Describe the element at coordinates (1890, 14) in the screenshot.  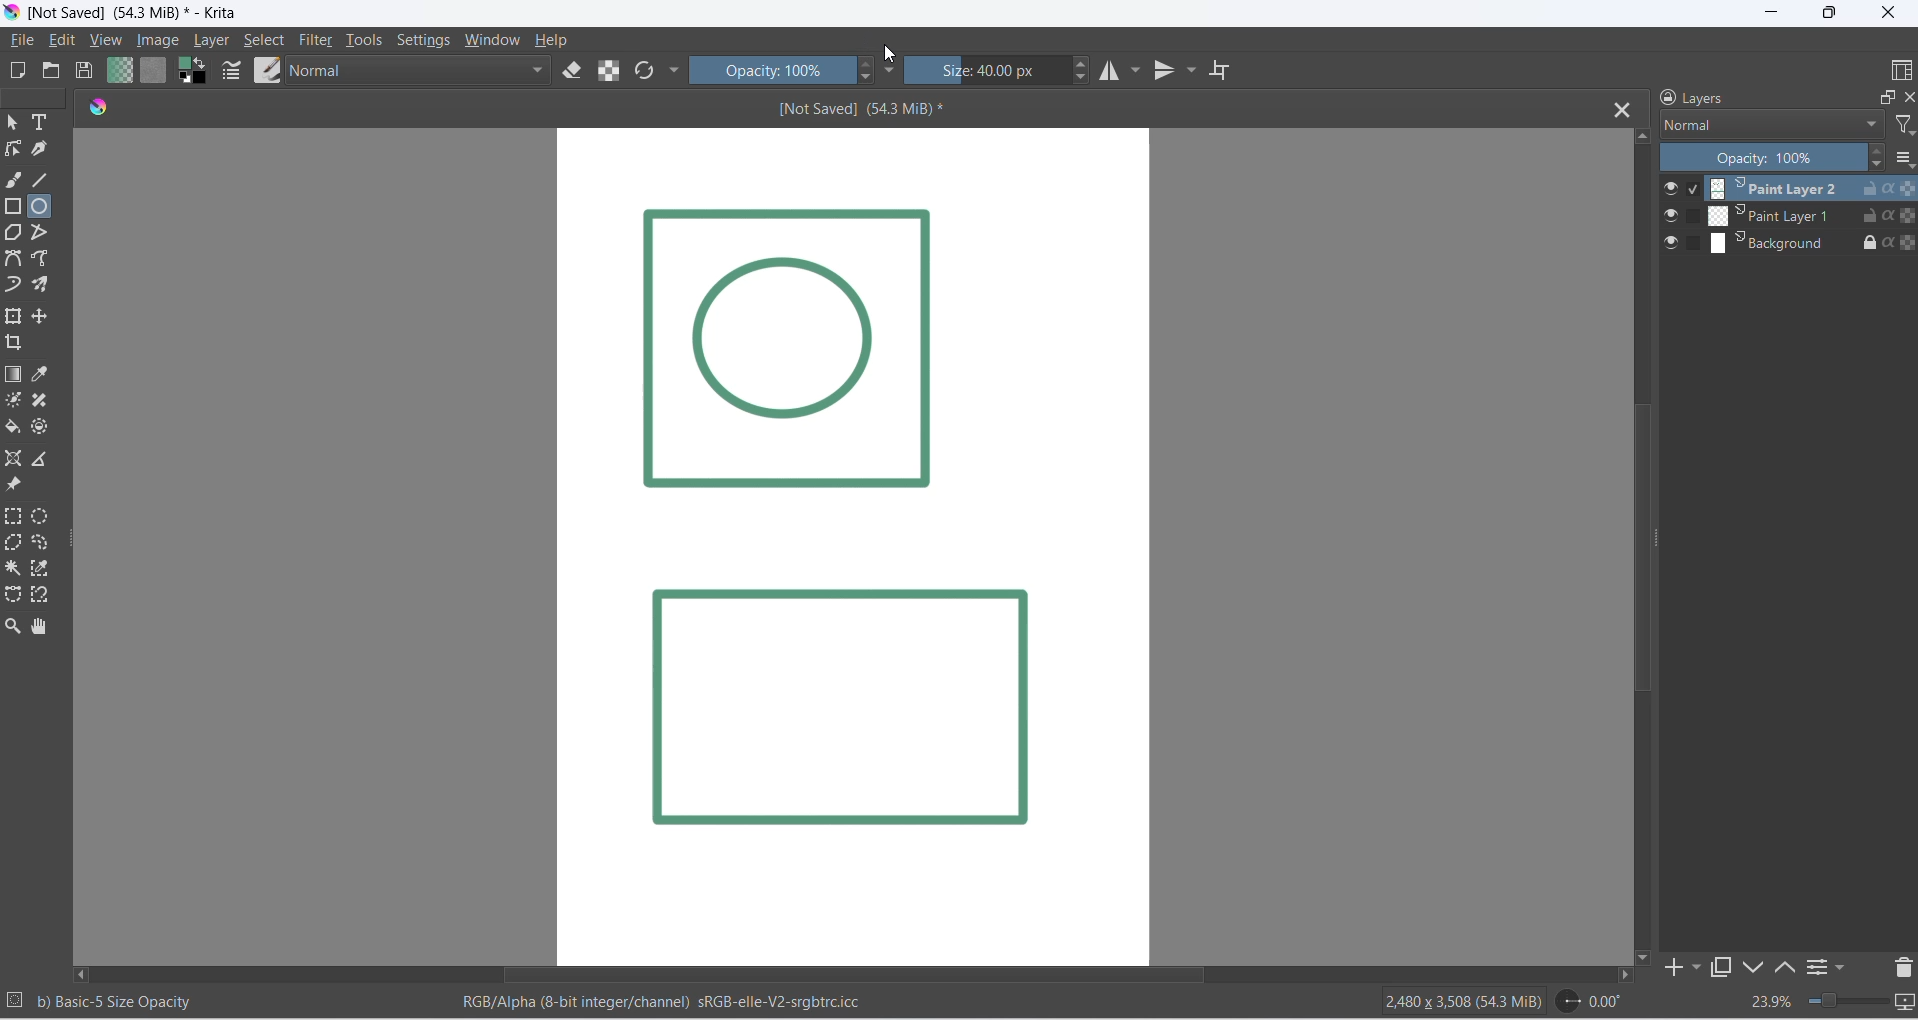
I see `close` at that location.